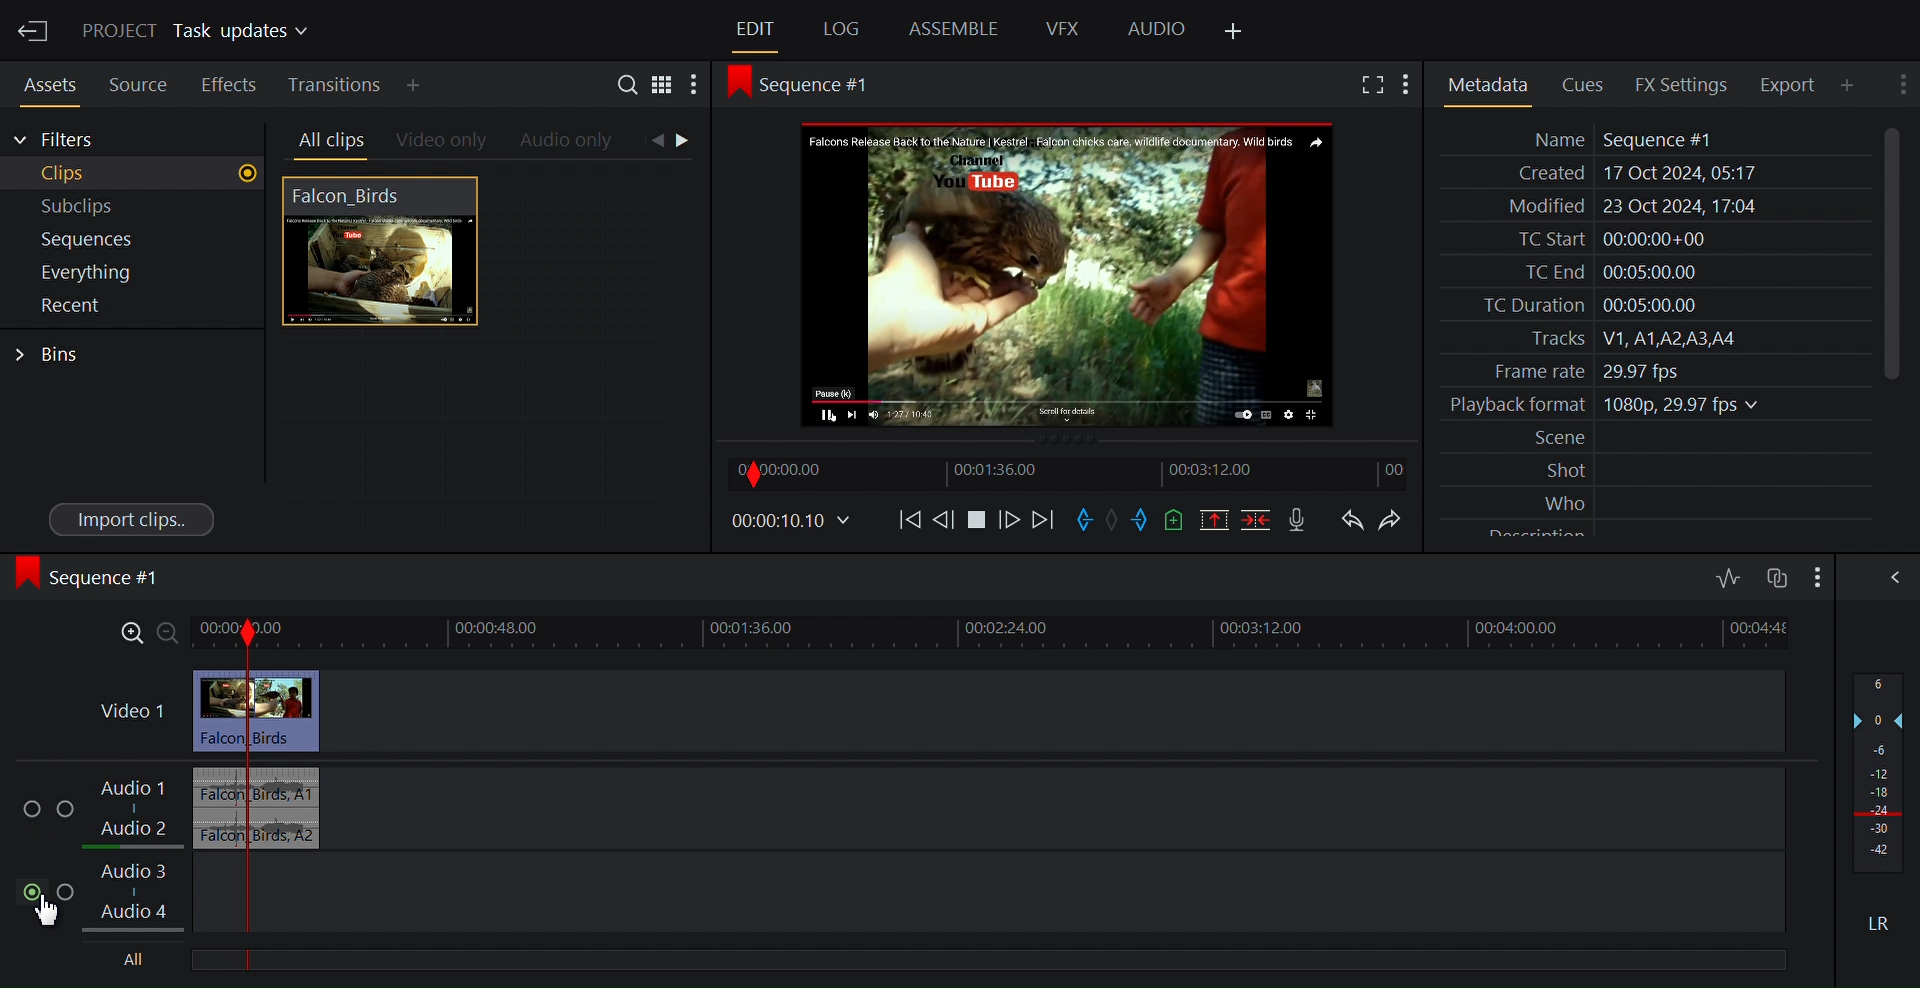 Image resolution: width=1920 pixels, height=988 pixels. I want to click on Playback format, so click(1653, 405).